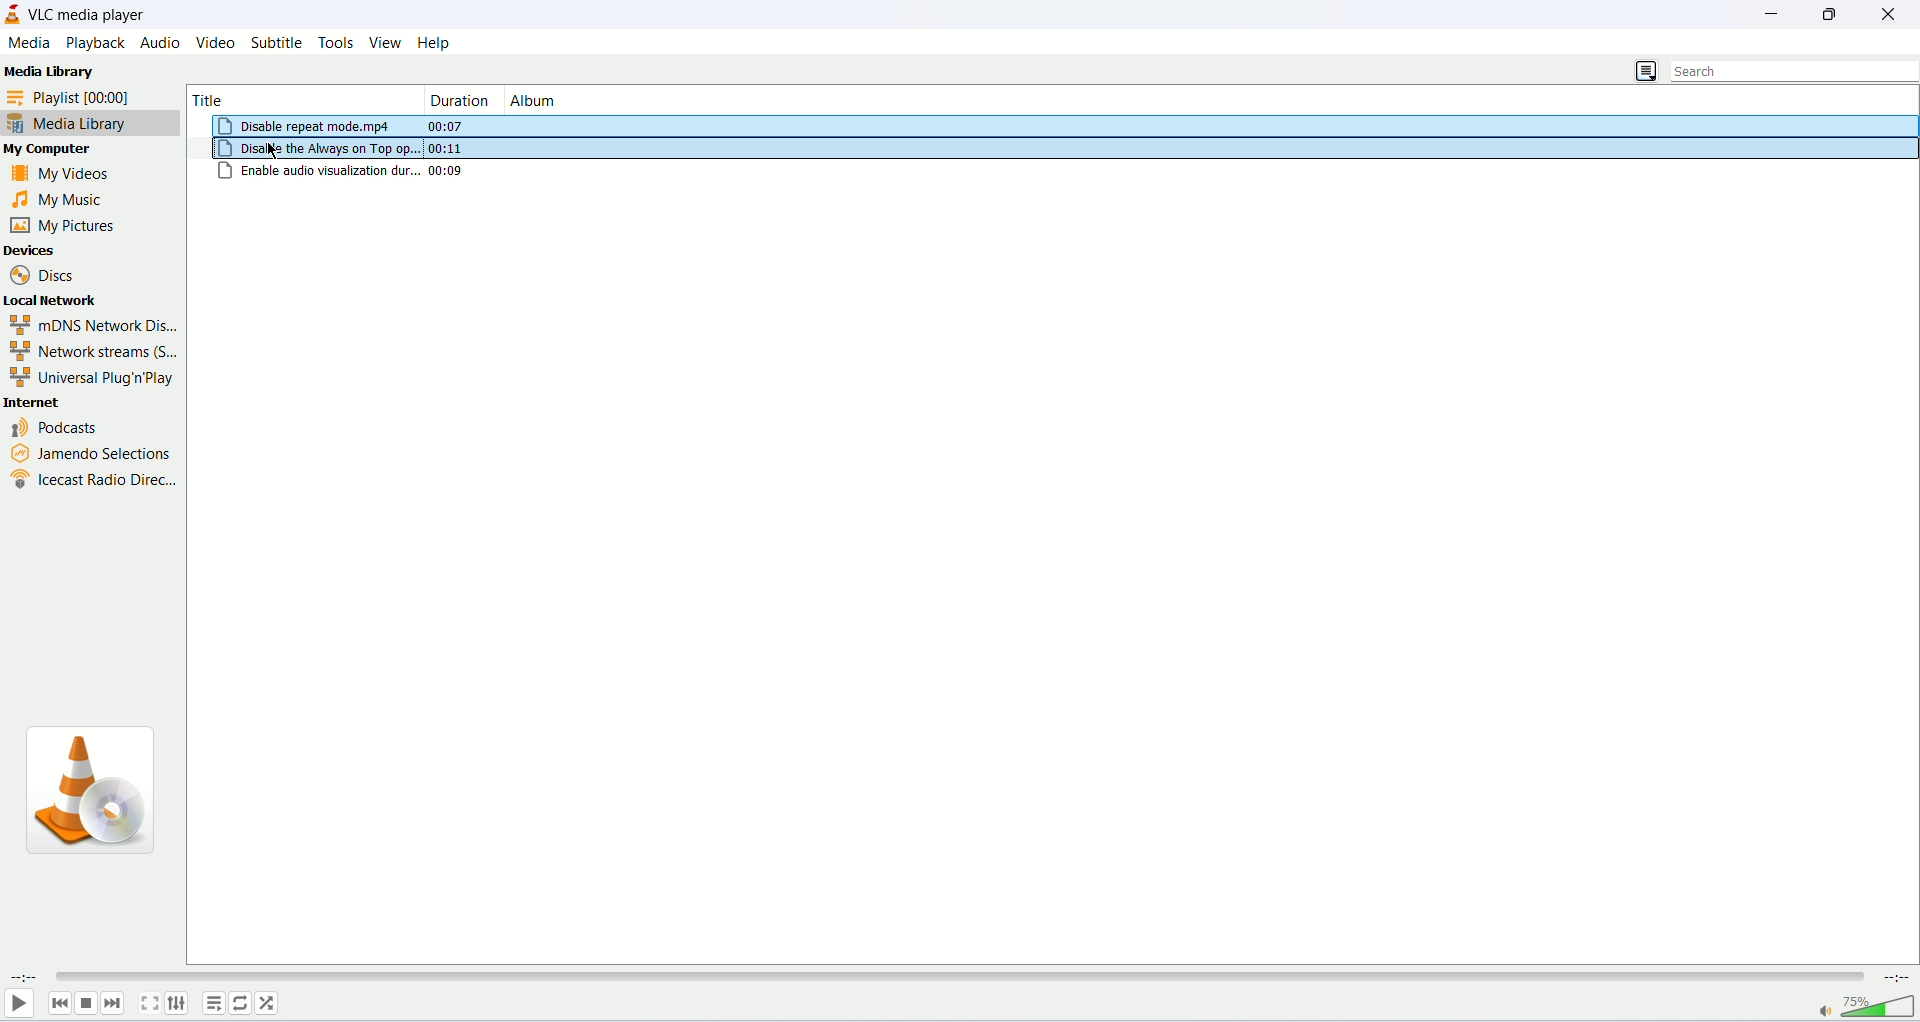  I want to click on my music, so click(73, 200).